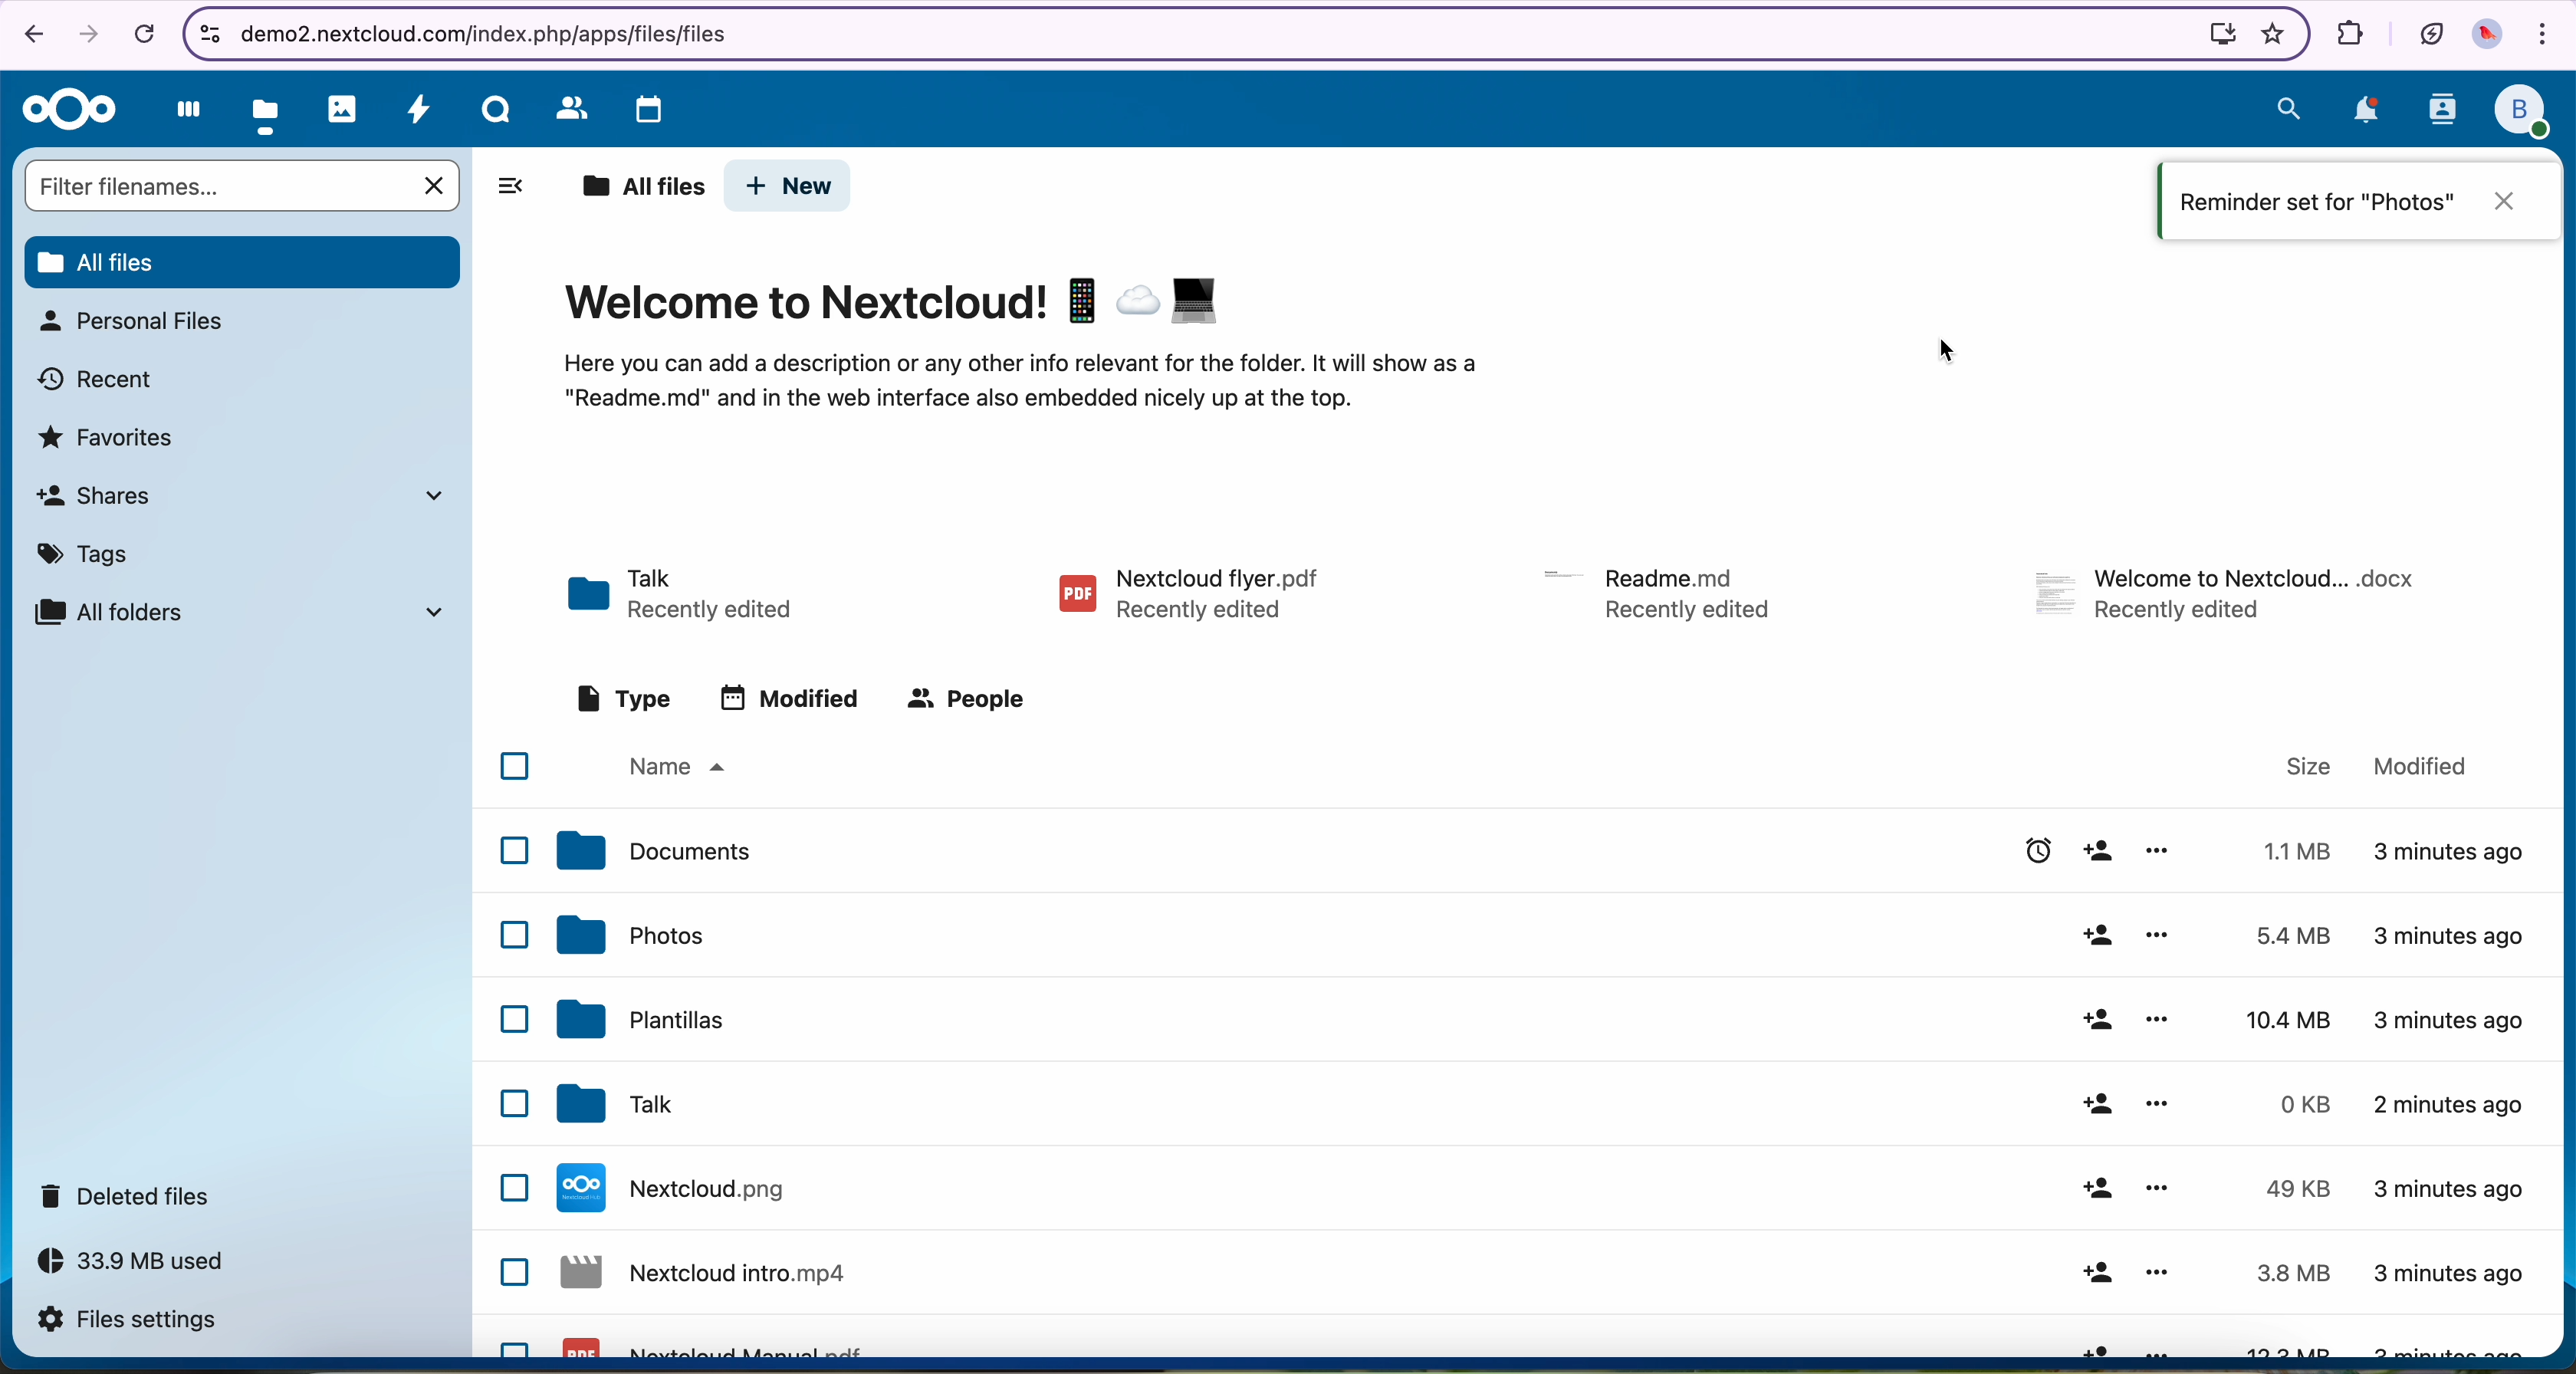 The height and width of the screenshot is (1374, 2576). Describe the element at coordinates (2310, 767) in the screenshot. I see `size` at that location.